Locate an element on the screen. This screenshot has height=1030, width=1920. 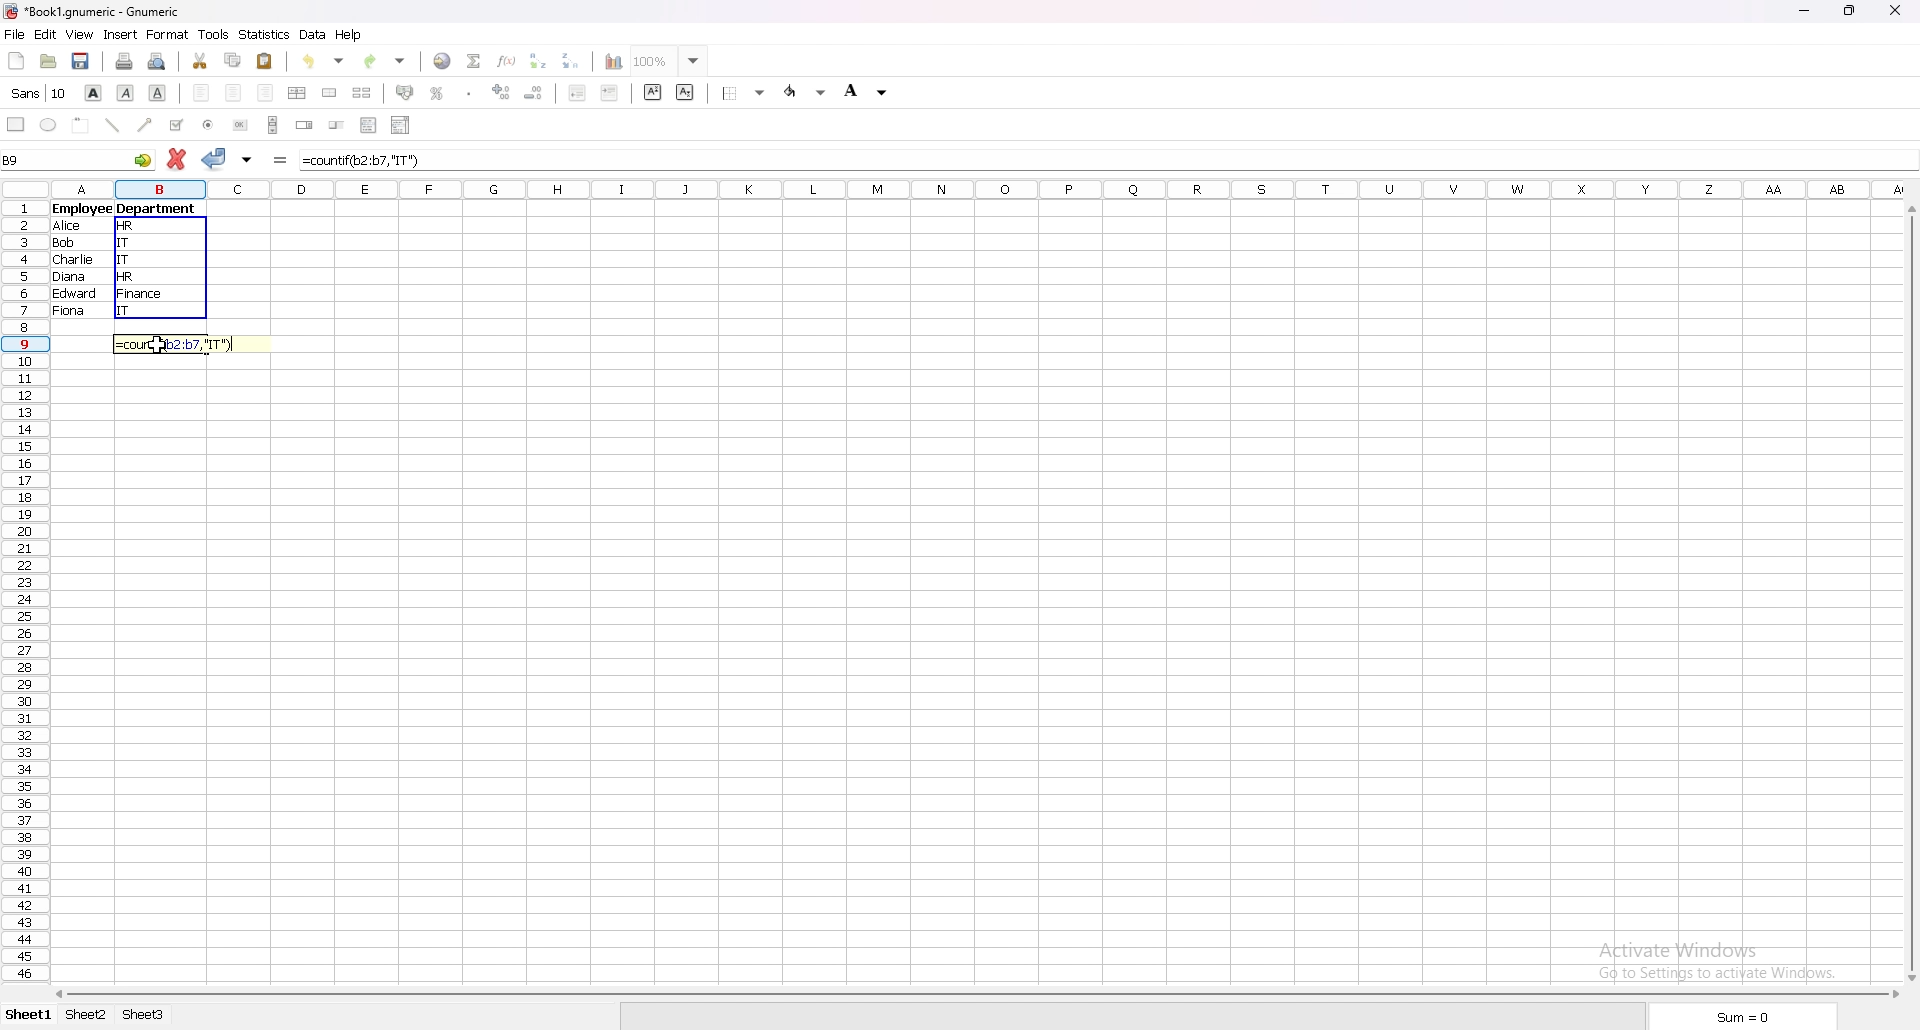
arrowed line is located at coordinates (145, 124).